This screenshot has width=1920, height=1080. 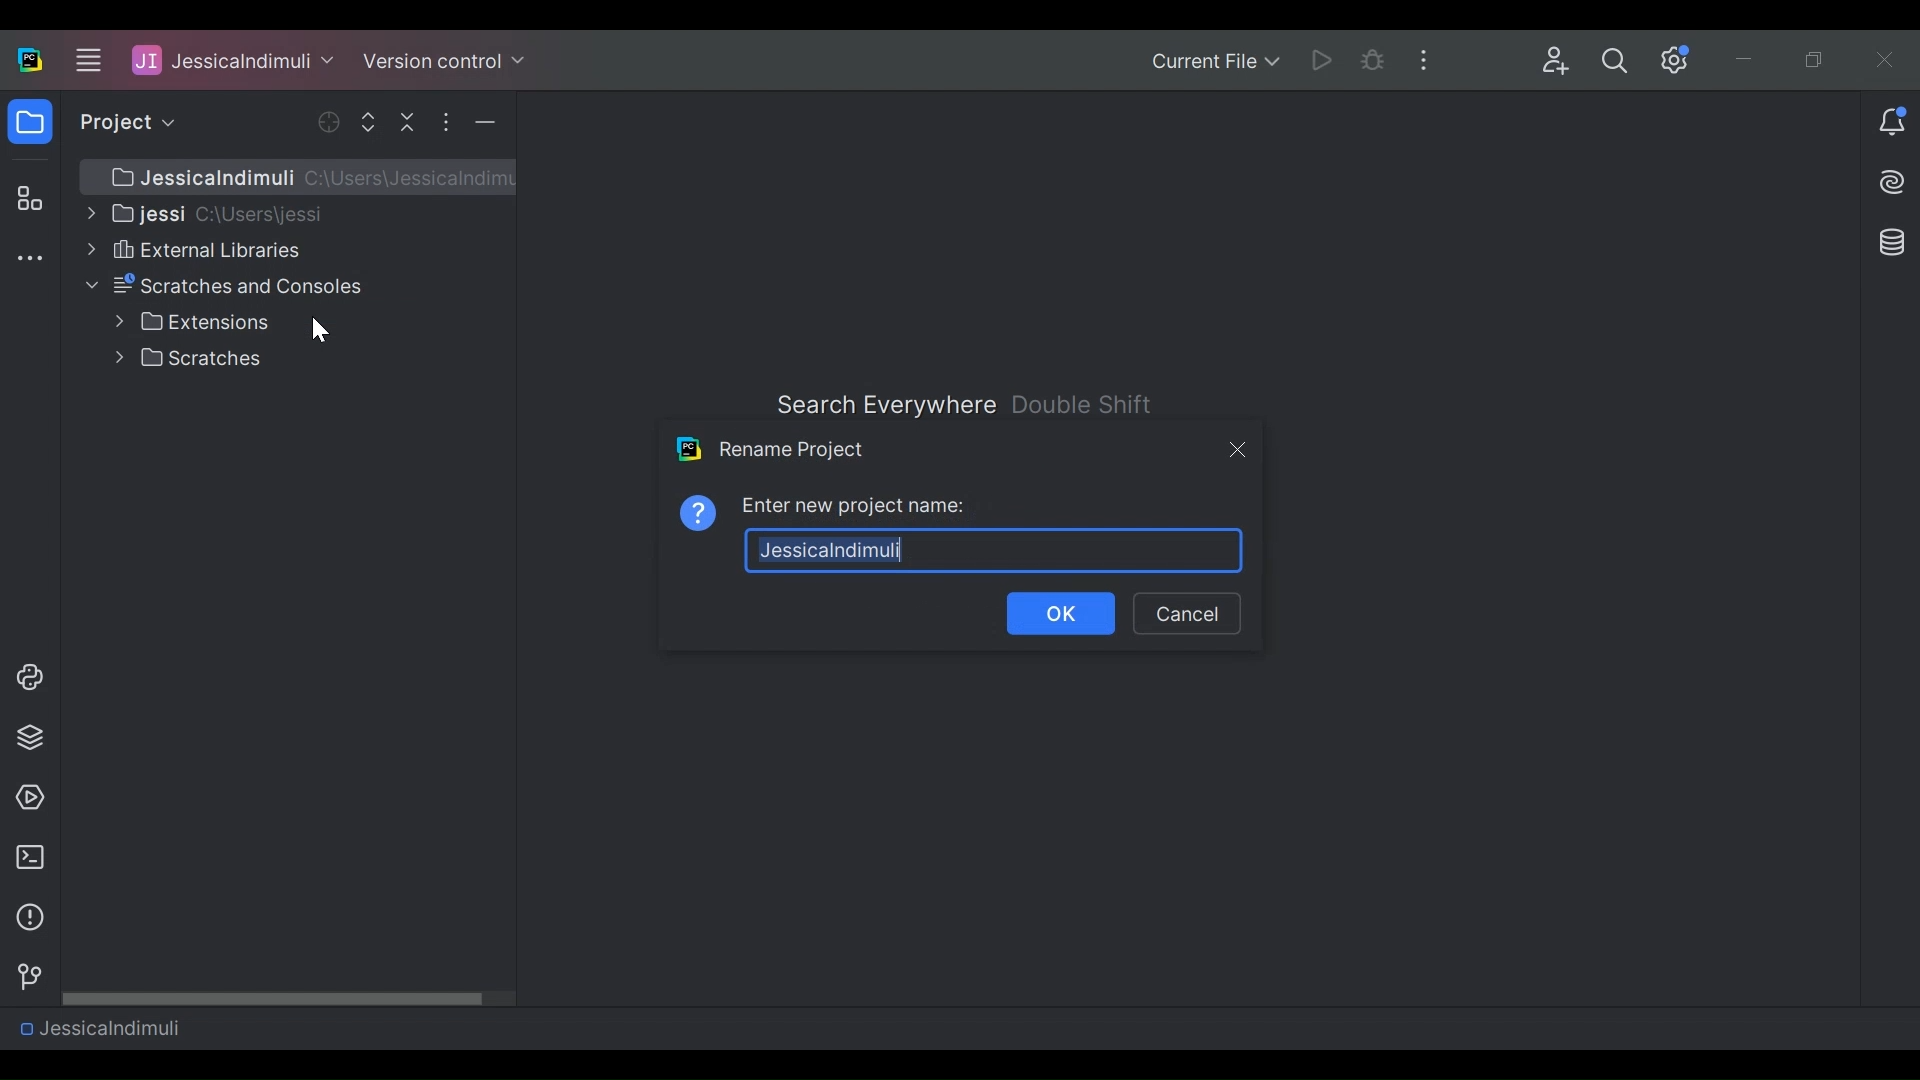 What do you see at coordinates (306, 177) in the screenshot?
I see `JessicaIndumuli` at bounding box center [306, 177].